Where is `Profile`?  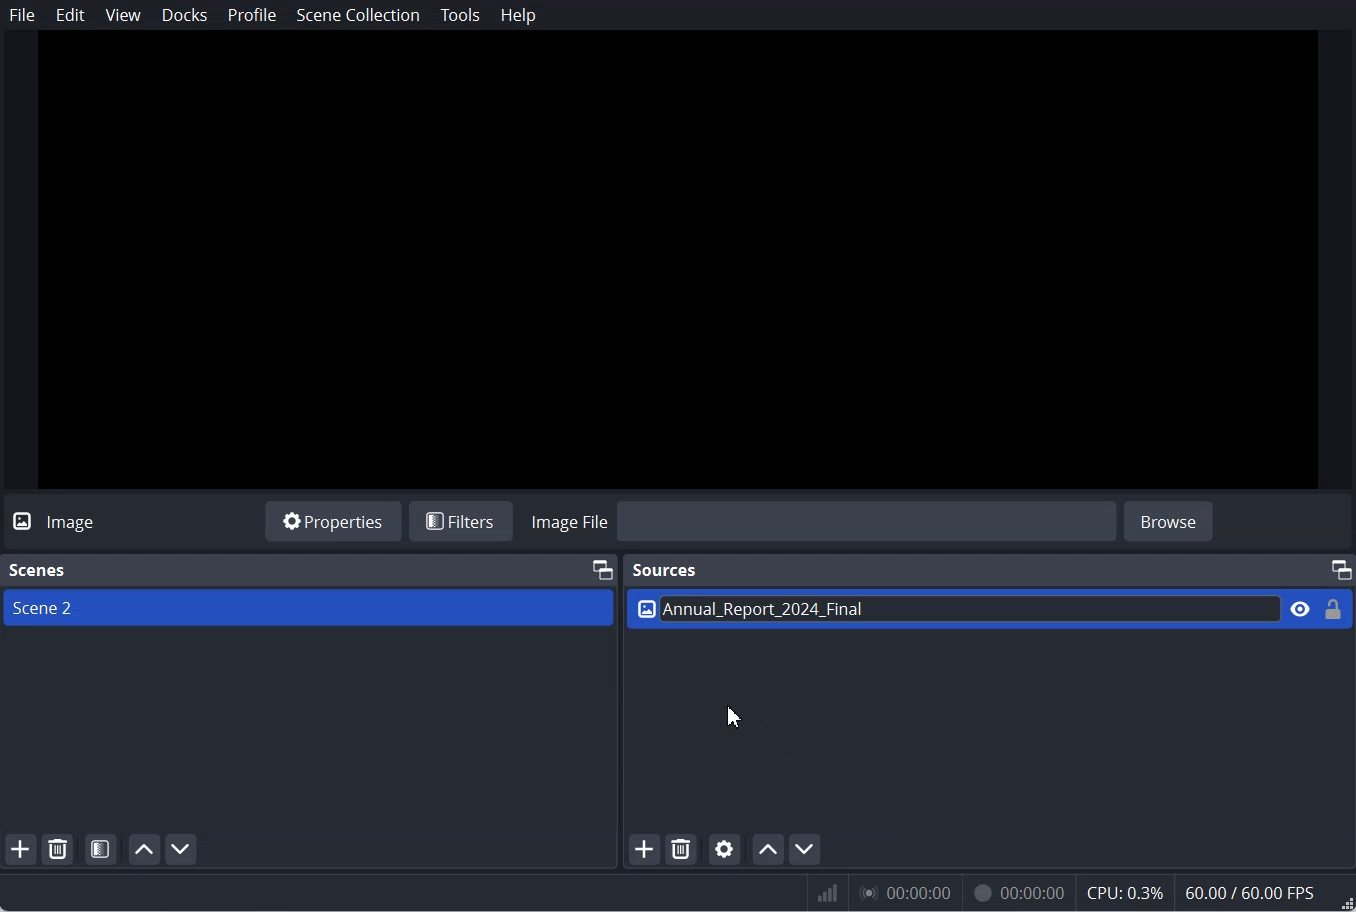
Profile is located at coordinates (251, 16).